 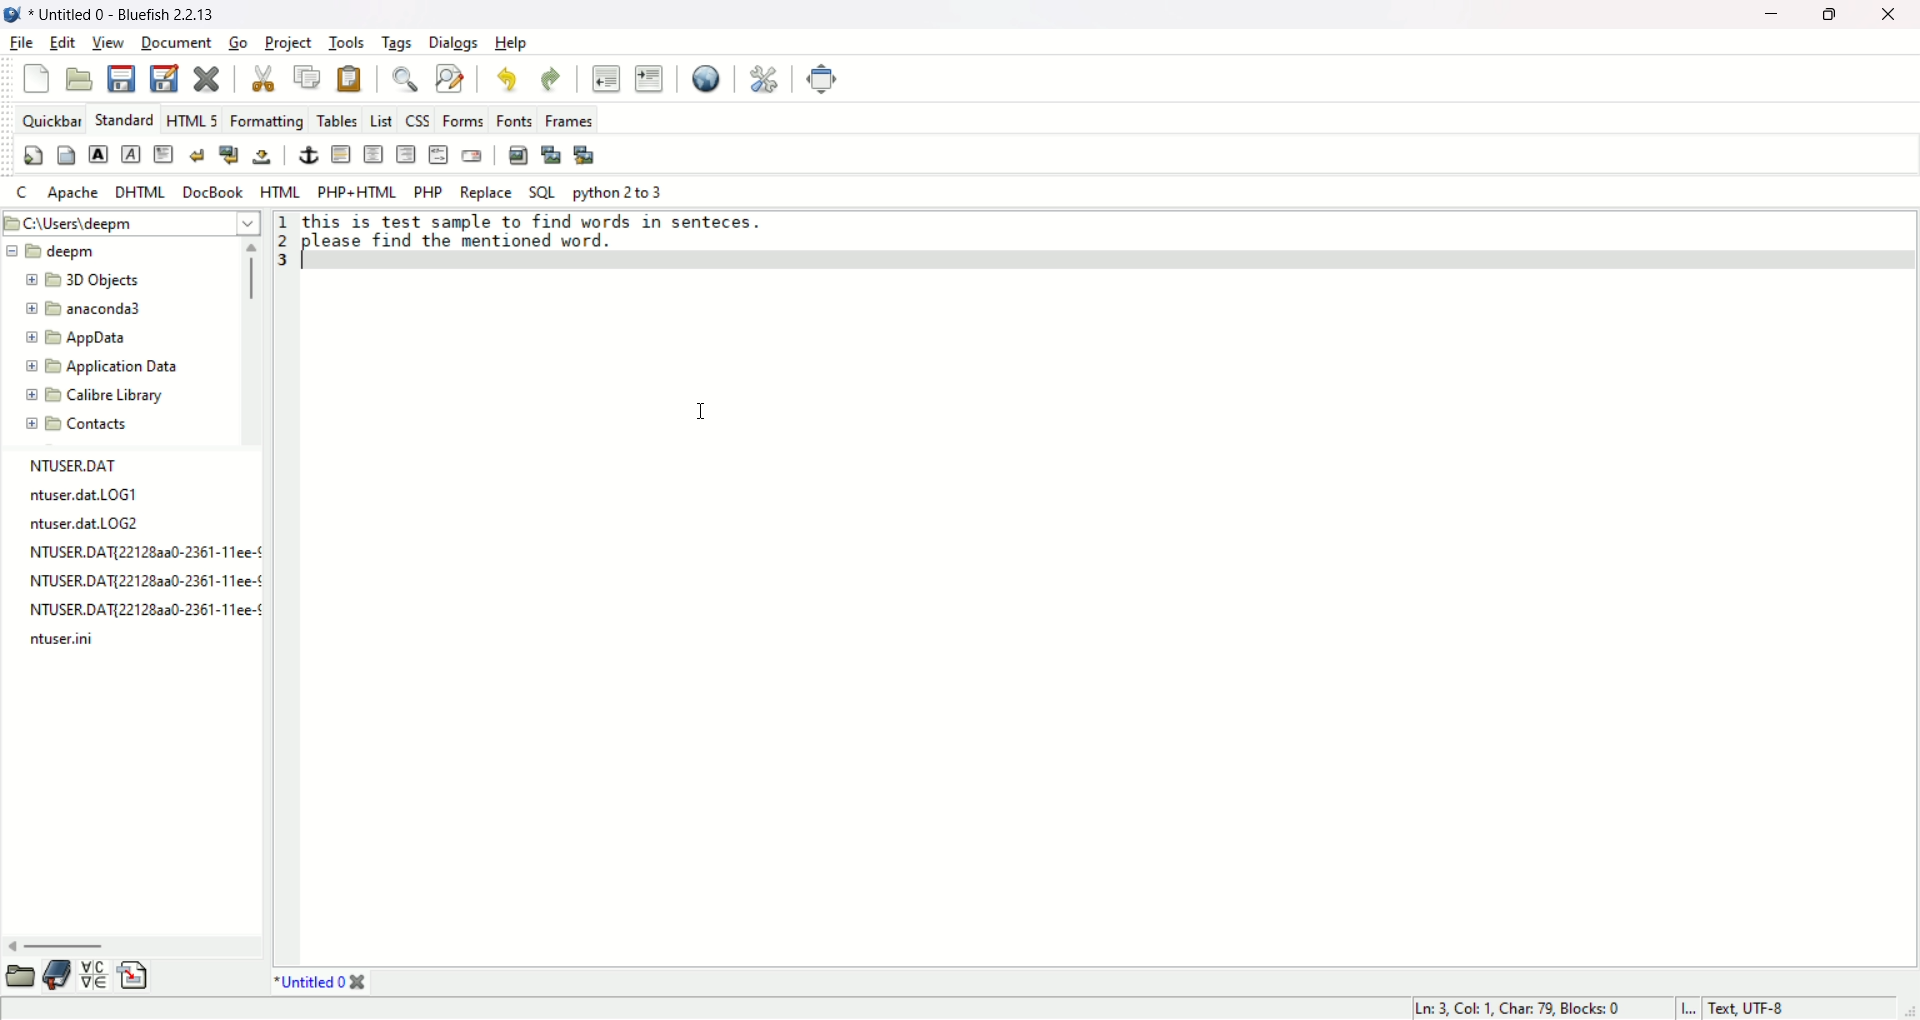 What do you see at coordinates (73, 947) in the screenshot?
I see `horizontal scroll bar` at bounding box center [73, 947].